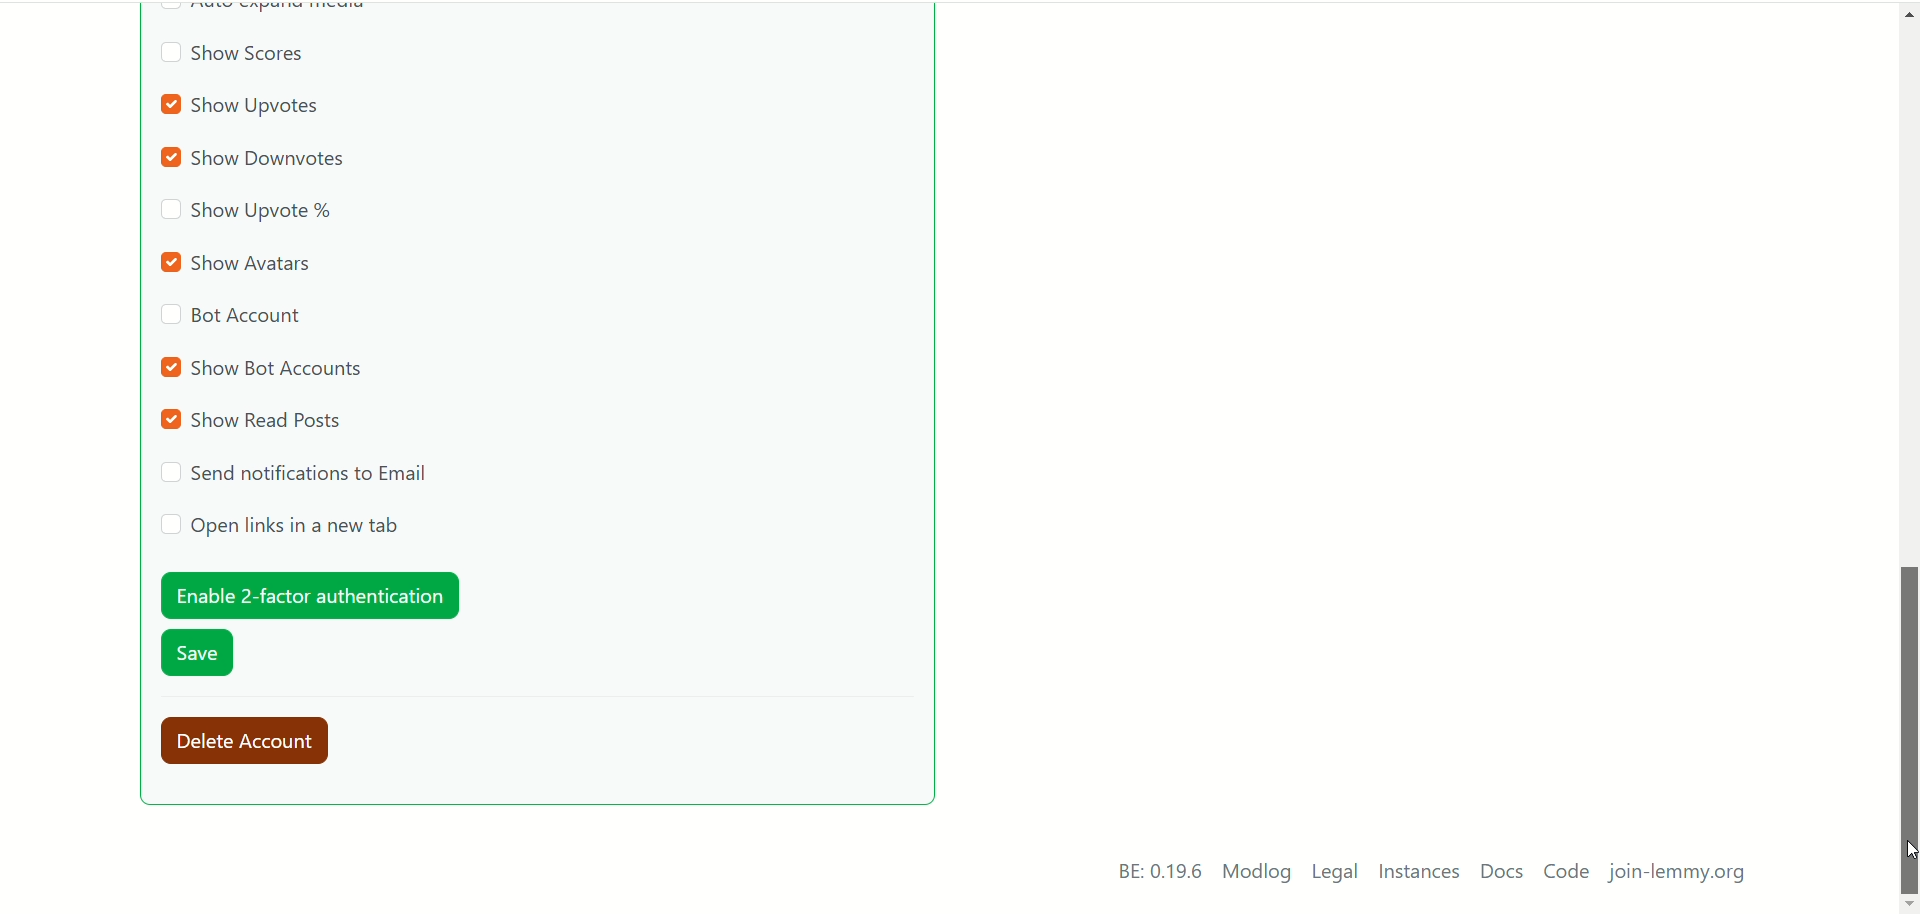 This screenshot has width=1920, height=914. I want to click on modlog, so click(1257, 874).